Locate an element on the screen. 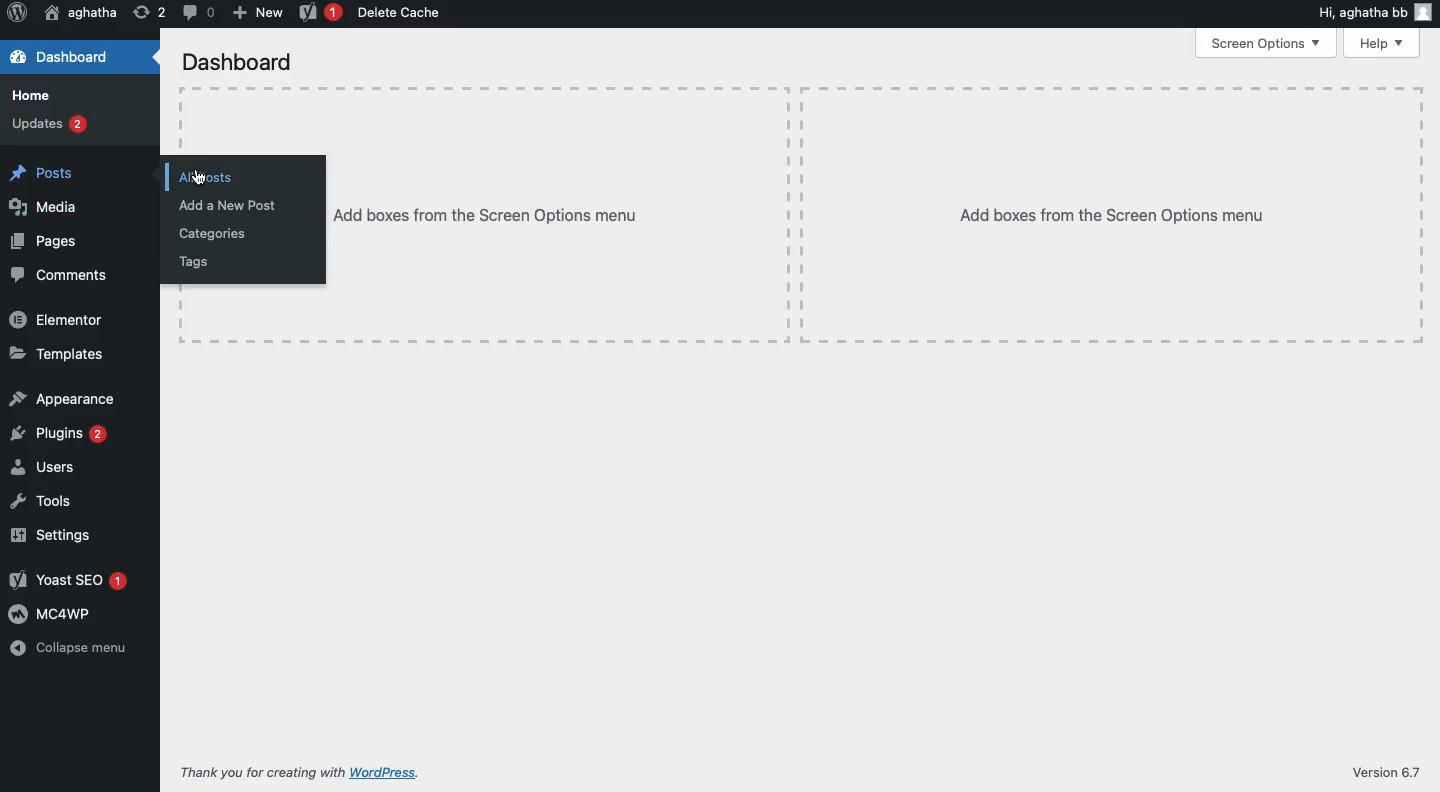 The image size is (1440, 792). Updates is located at coordinates (50, 125).